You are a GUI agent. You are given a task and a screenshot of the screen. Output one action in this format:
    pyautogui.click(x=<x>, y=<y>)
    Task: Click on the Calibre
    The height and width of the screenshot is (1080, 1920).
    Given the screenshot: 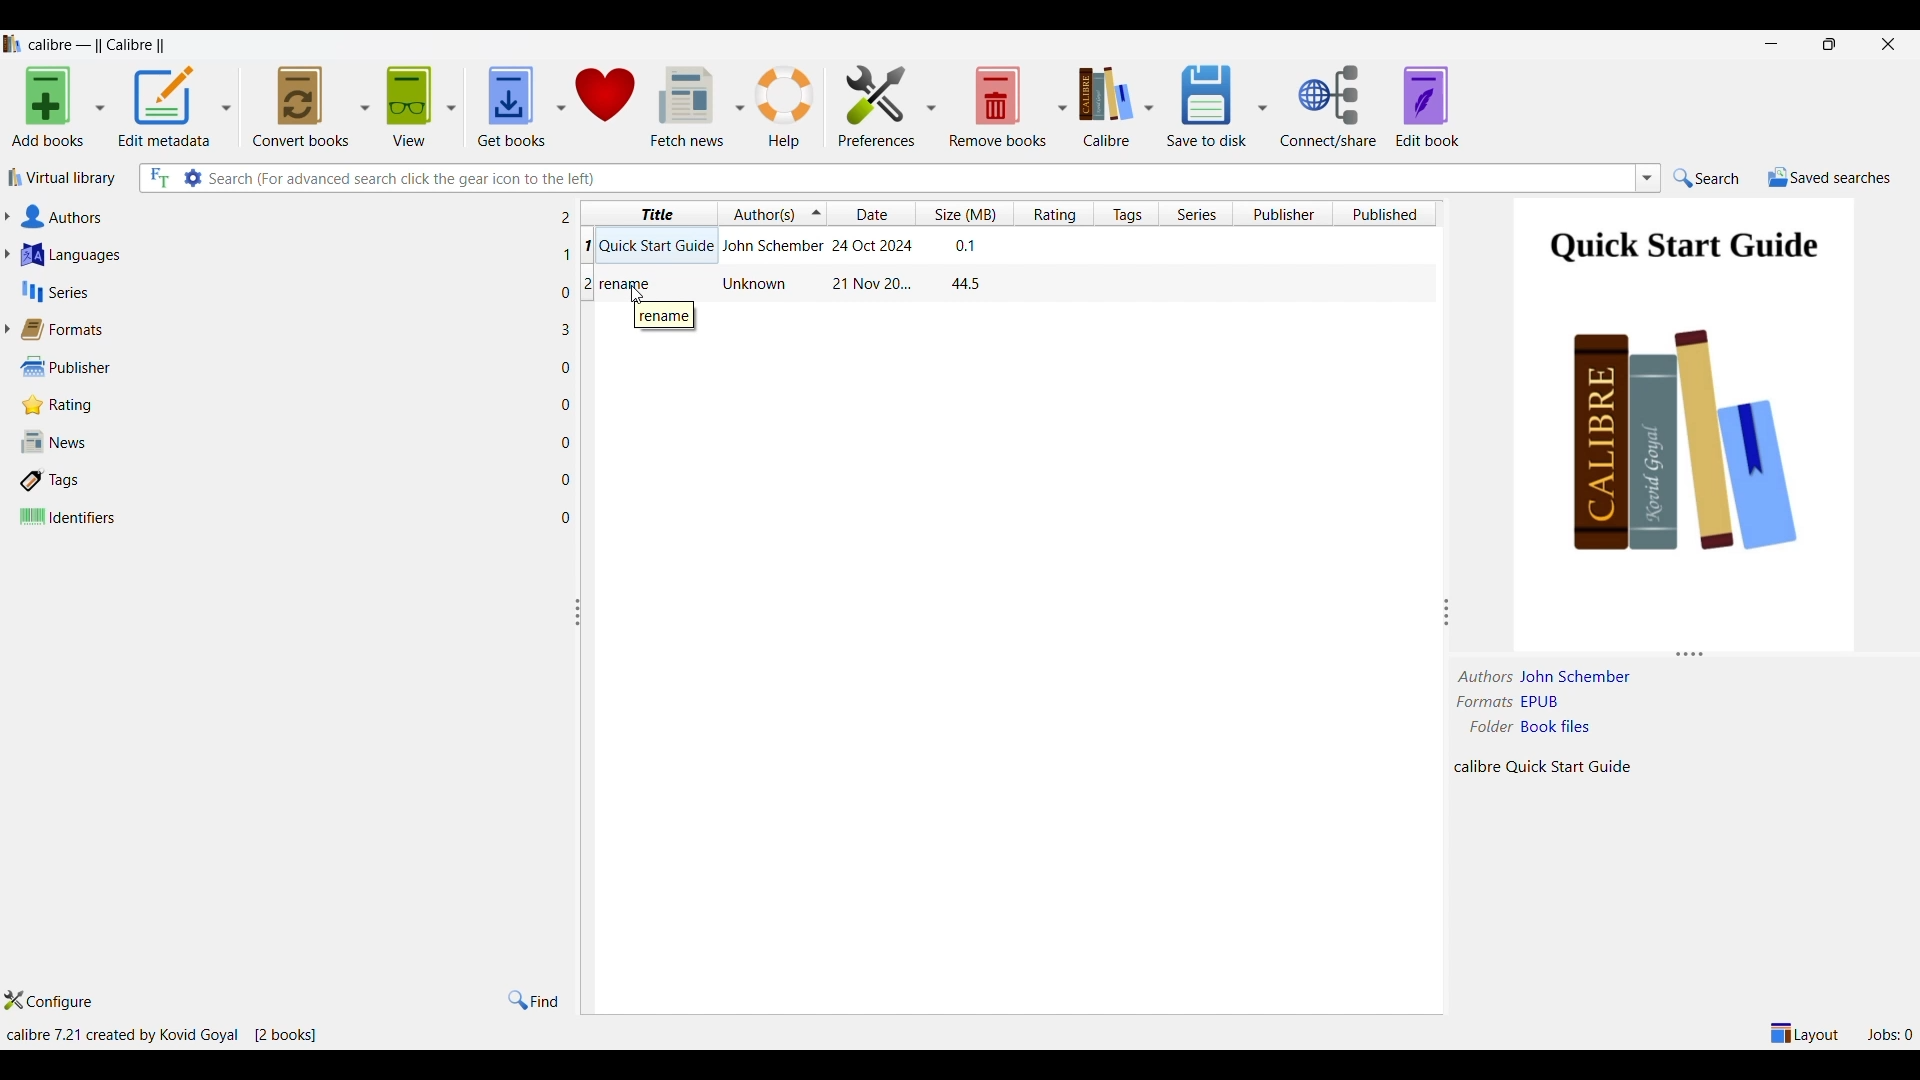 What is the action you would take?
    pyautogui.click(x=1109, y=107)
    